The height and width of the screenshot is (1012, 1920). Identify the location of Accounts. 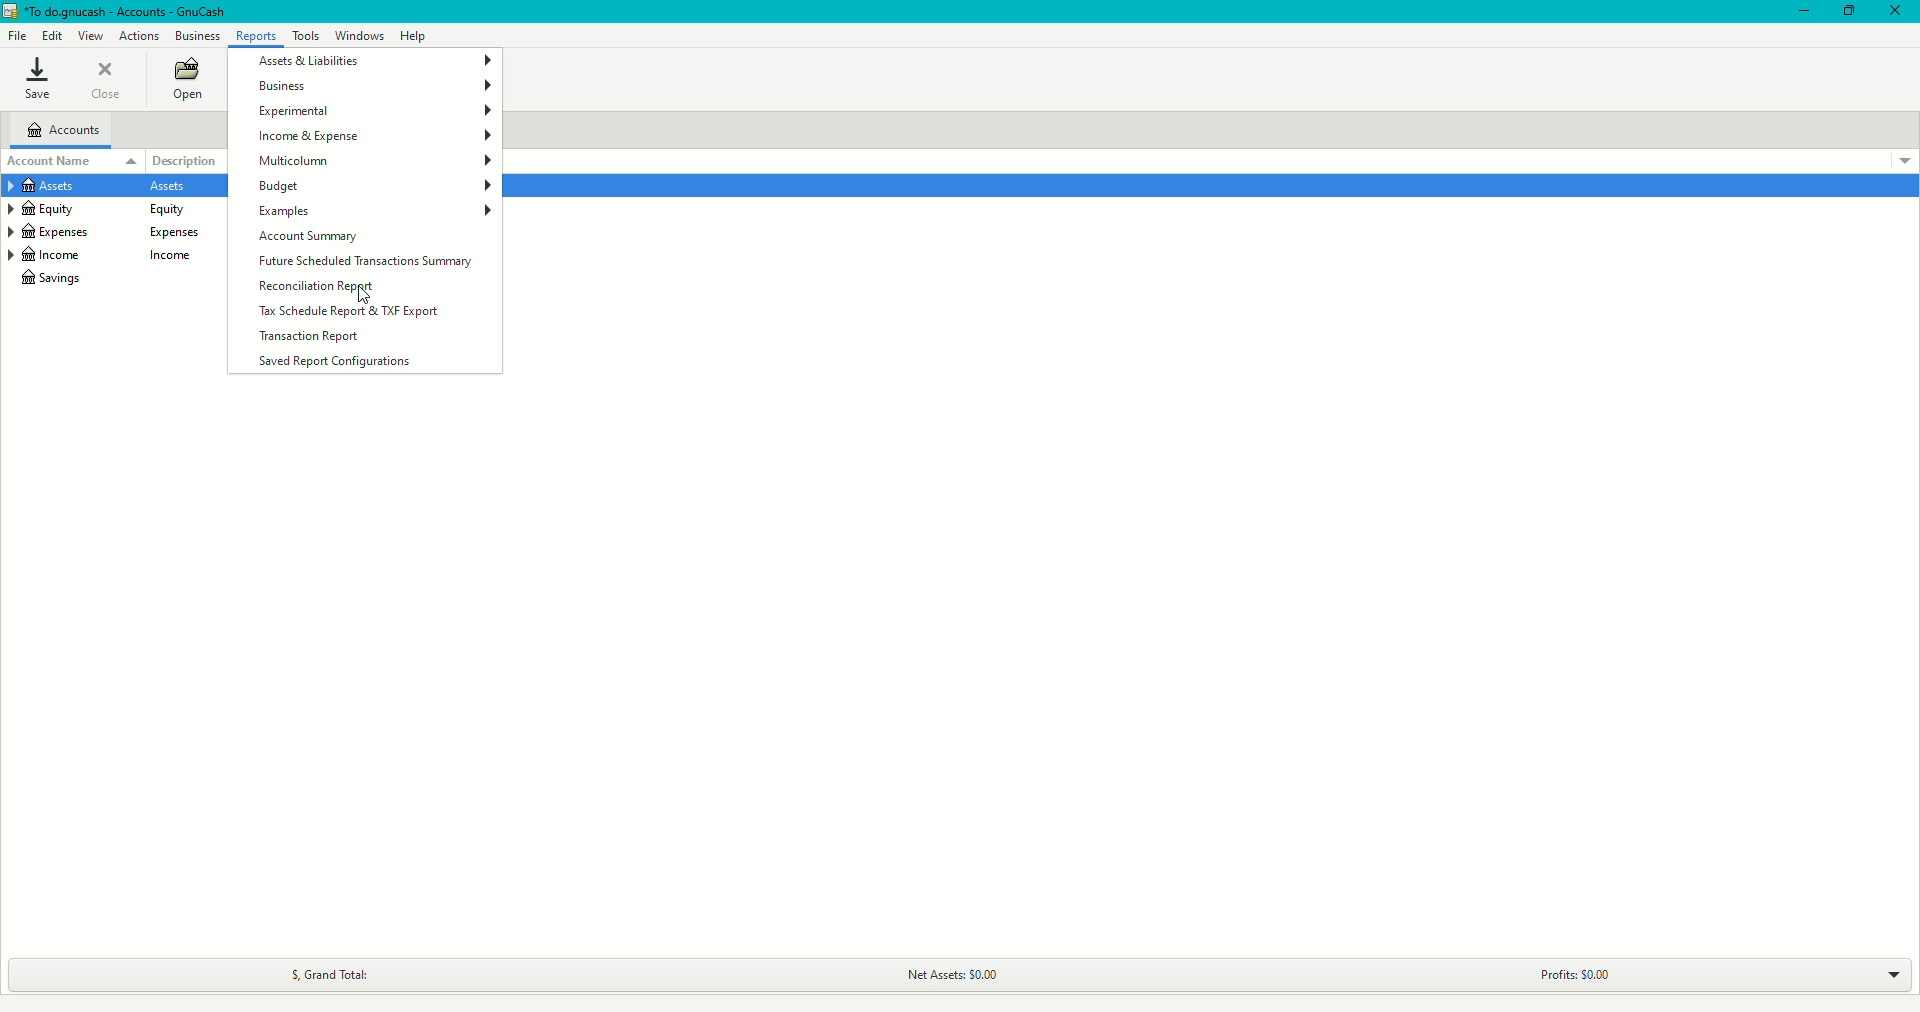
(68, 129).